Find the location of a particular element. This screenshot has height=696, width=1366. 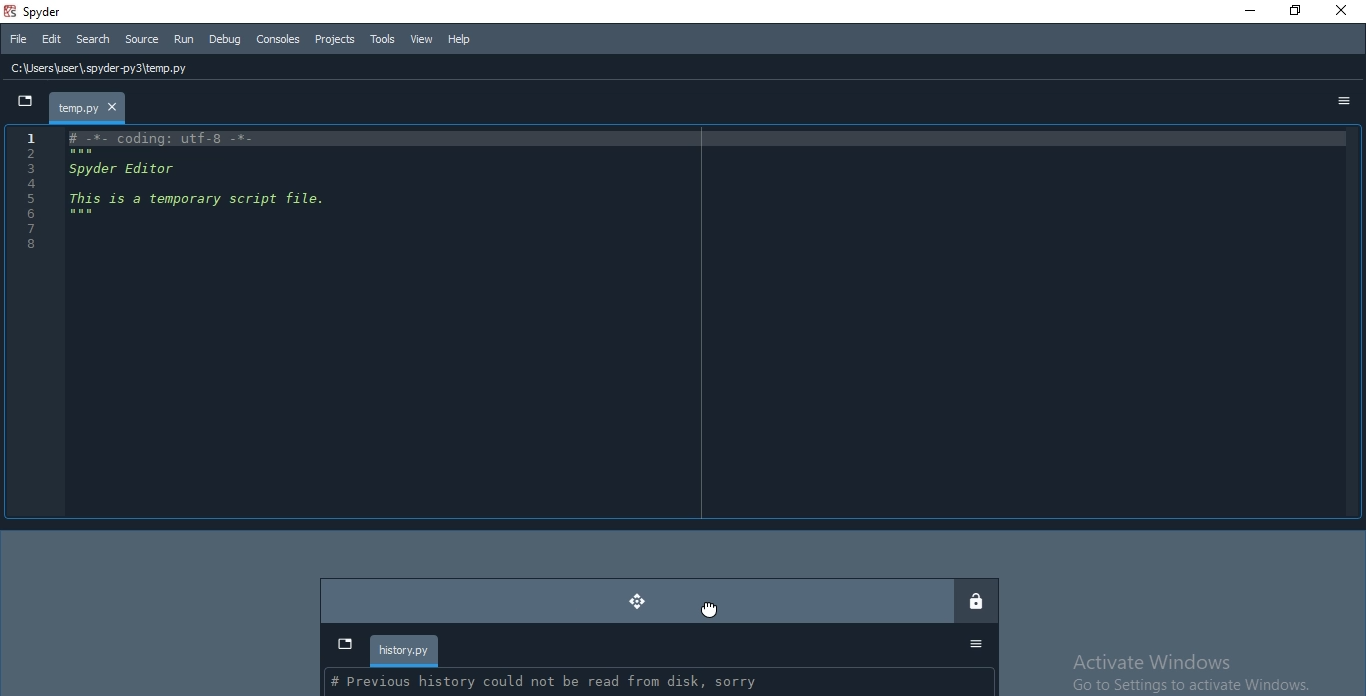

Projects is located at coordinates (334, 40).